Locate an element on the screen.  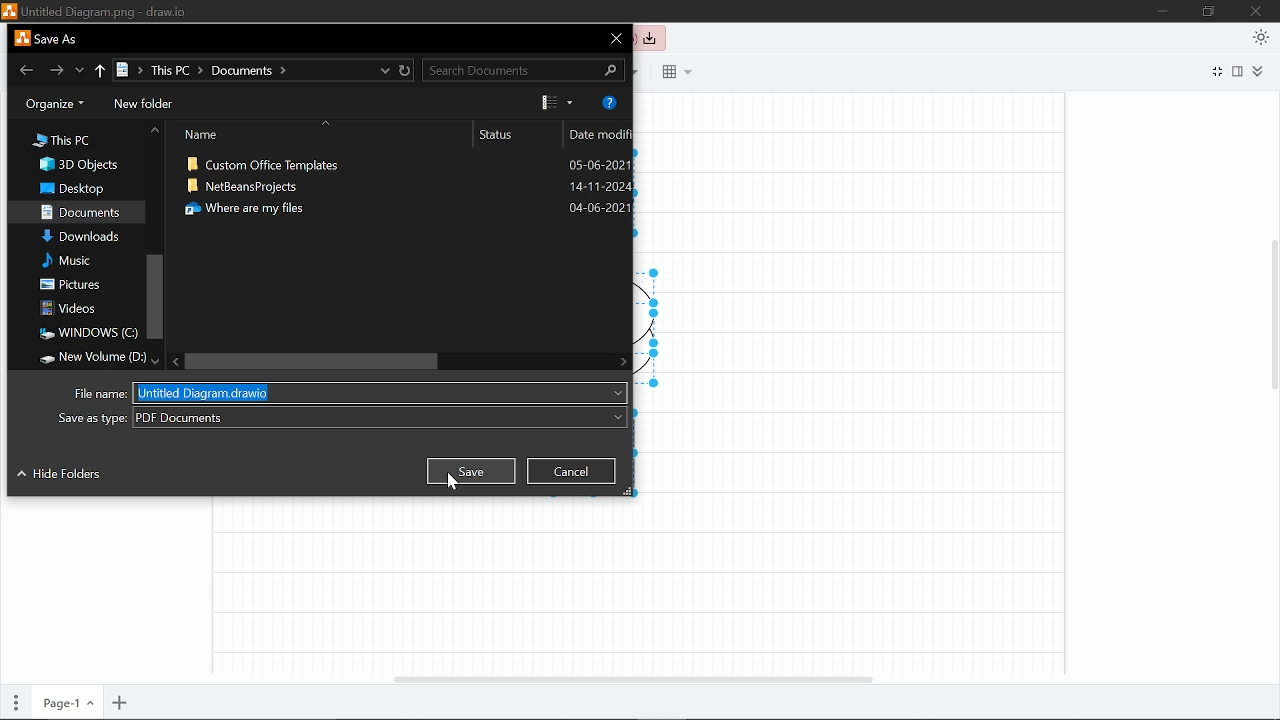
Documents is located at coordinates (82, 213).